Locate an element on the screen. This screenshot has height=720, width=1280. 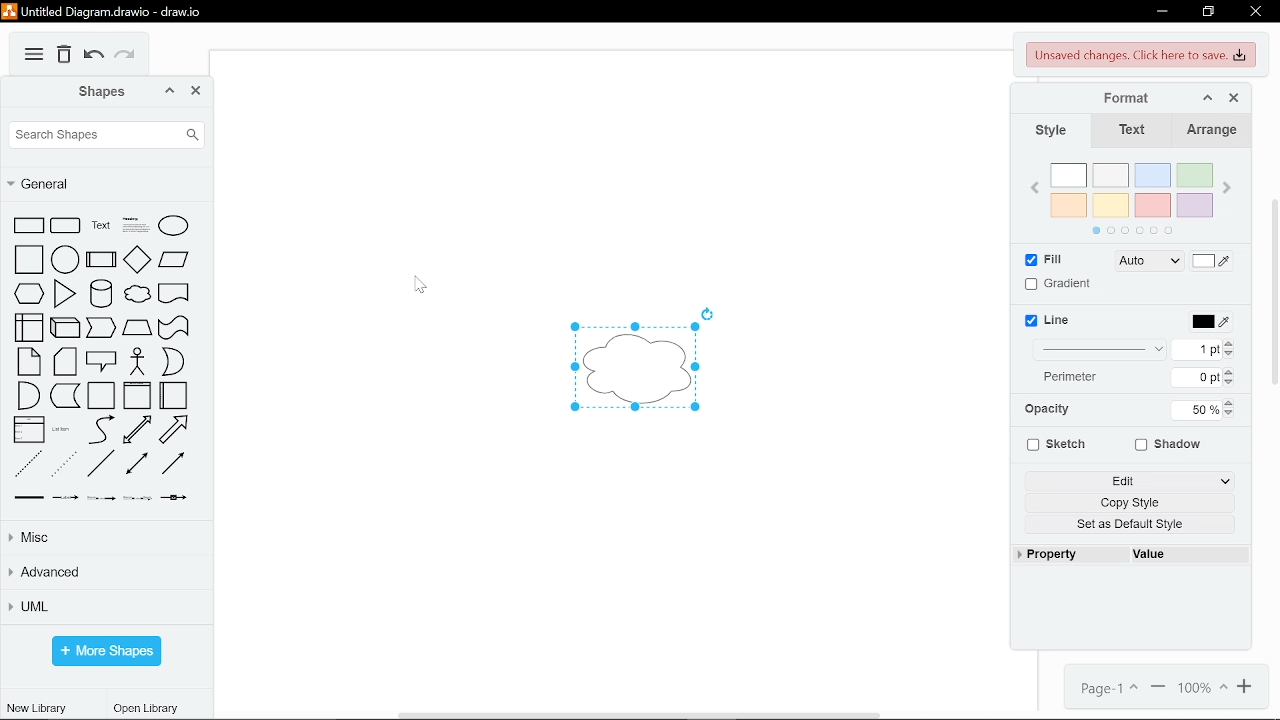
Untitled Diagram.drawio - draw.io is located at coordinates (112, 12).